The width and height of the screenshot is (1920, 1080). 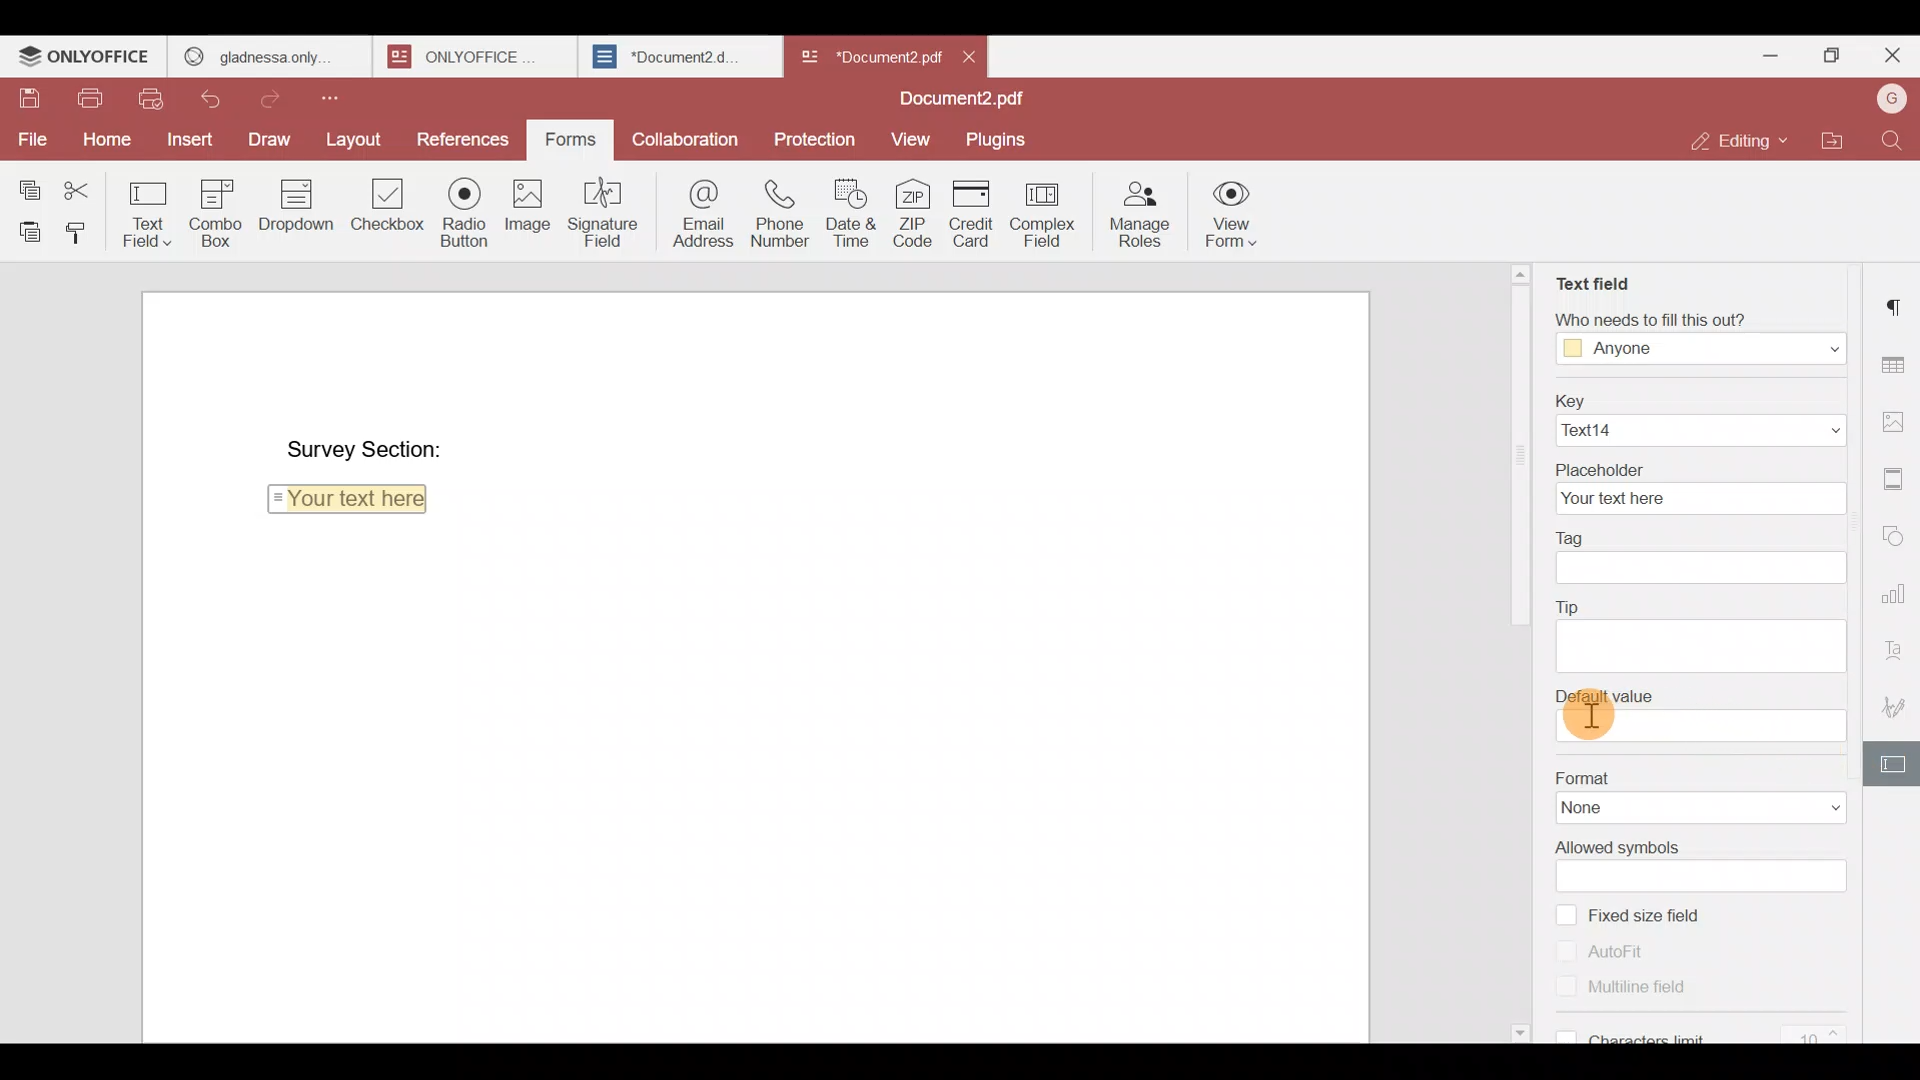 I want to click on Home, so click(x=104, y=137).